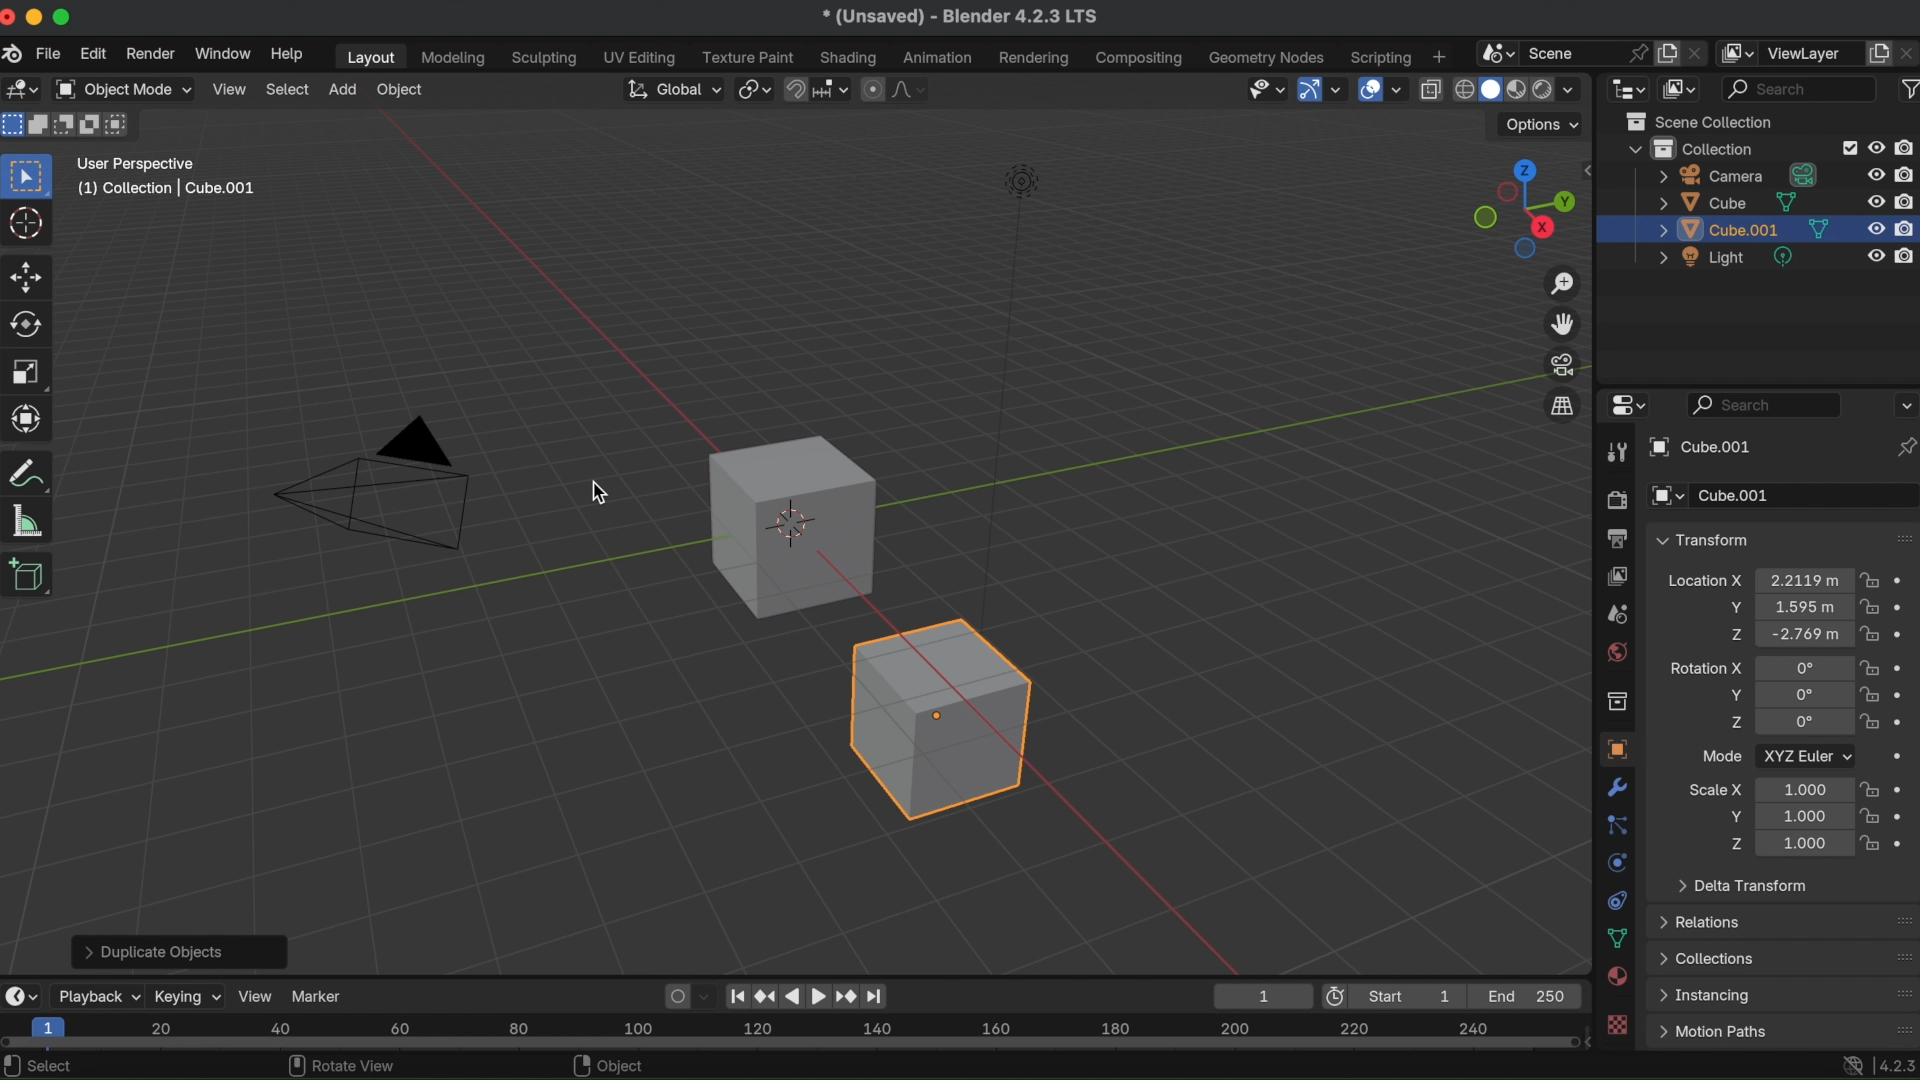 Image resolution: width=1920 pixels, height=1080 pixels. What do you see at coordinates (1906, 667) in the screenshot?
I see `animate property` at bounding box center [1906, 667].